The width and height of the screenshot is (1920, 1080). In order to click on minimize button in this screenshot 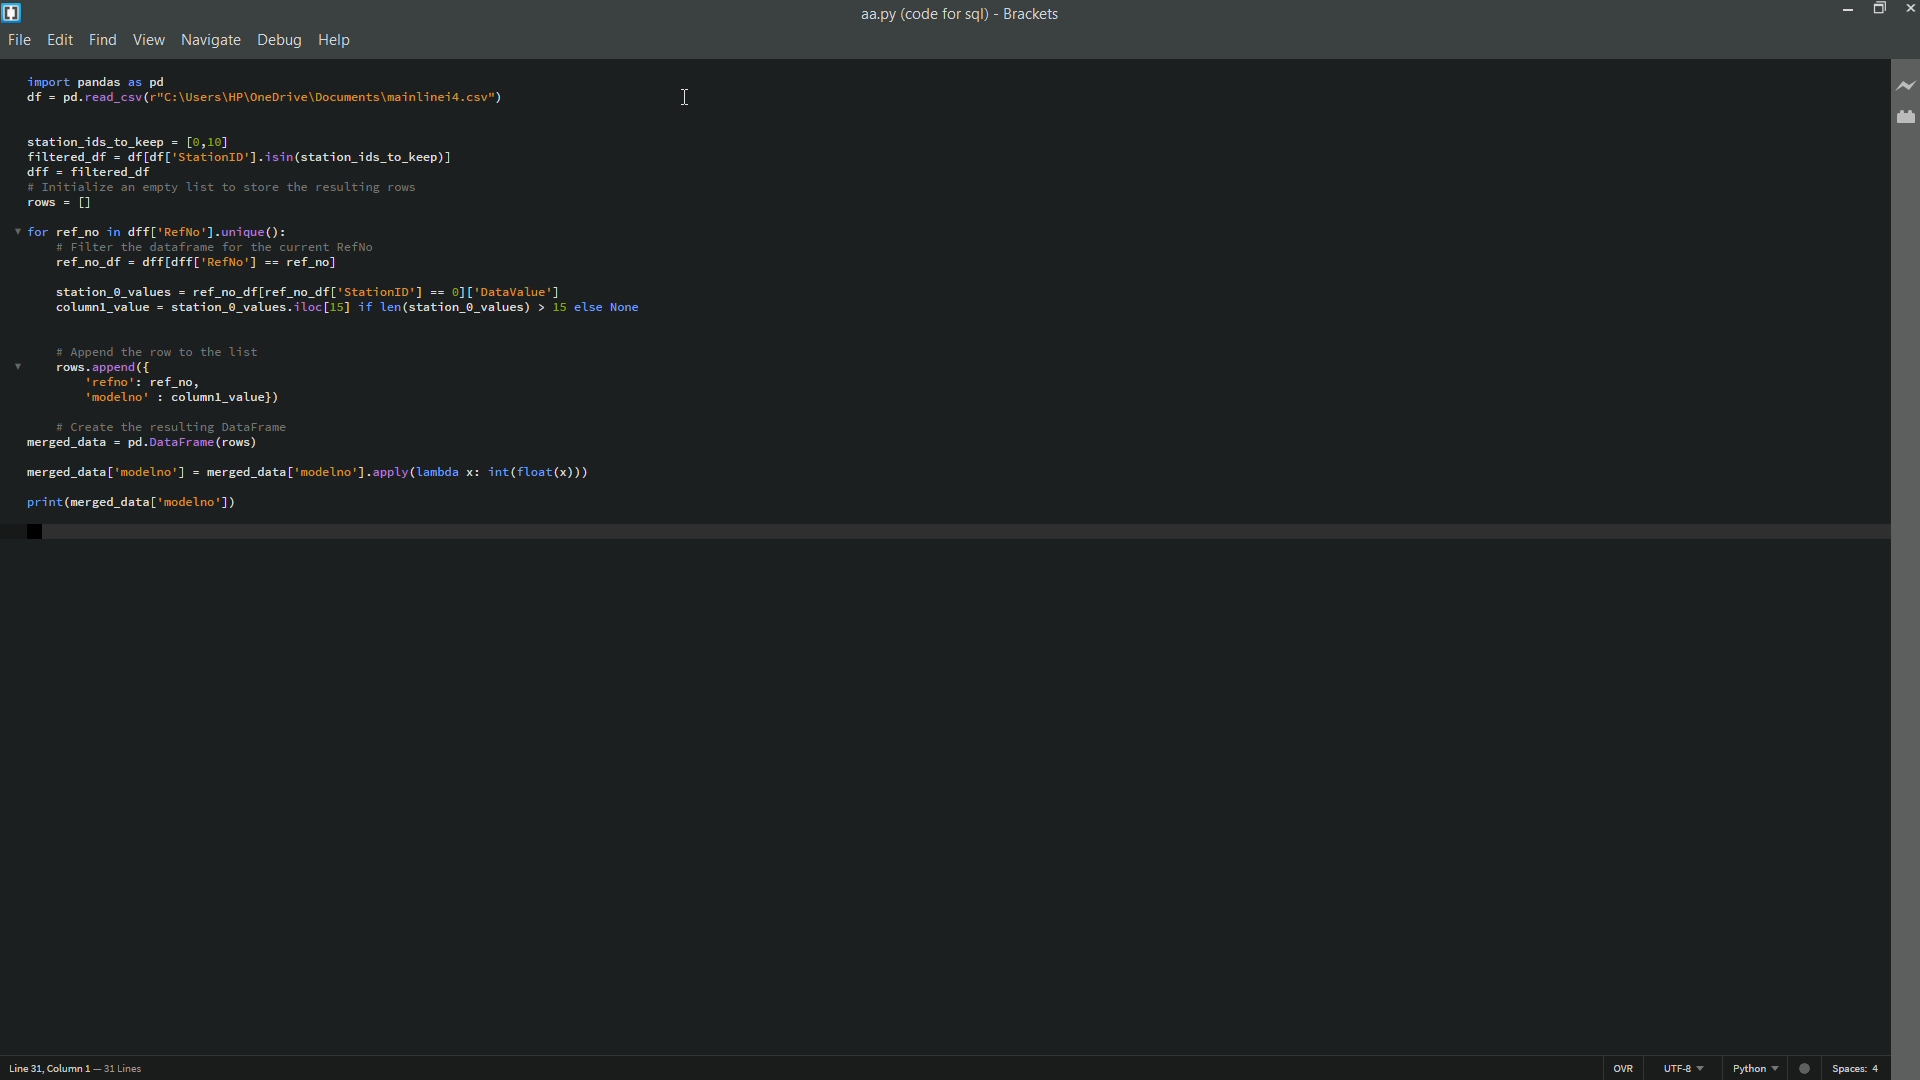, I will do `click(1841, 9)`.